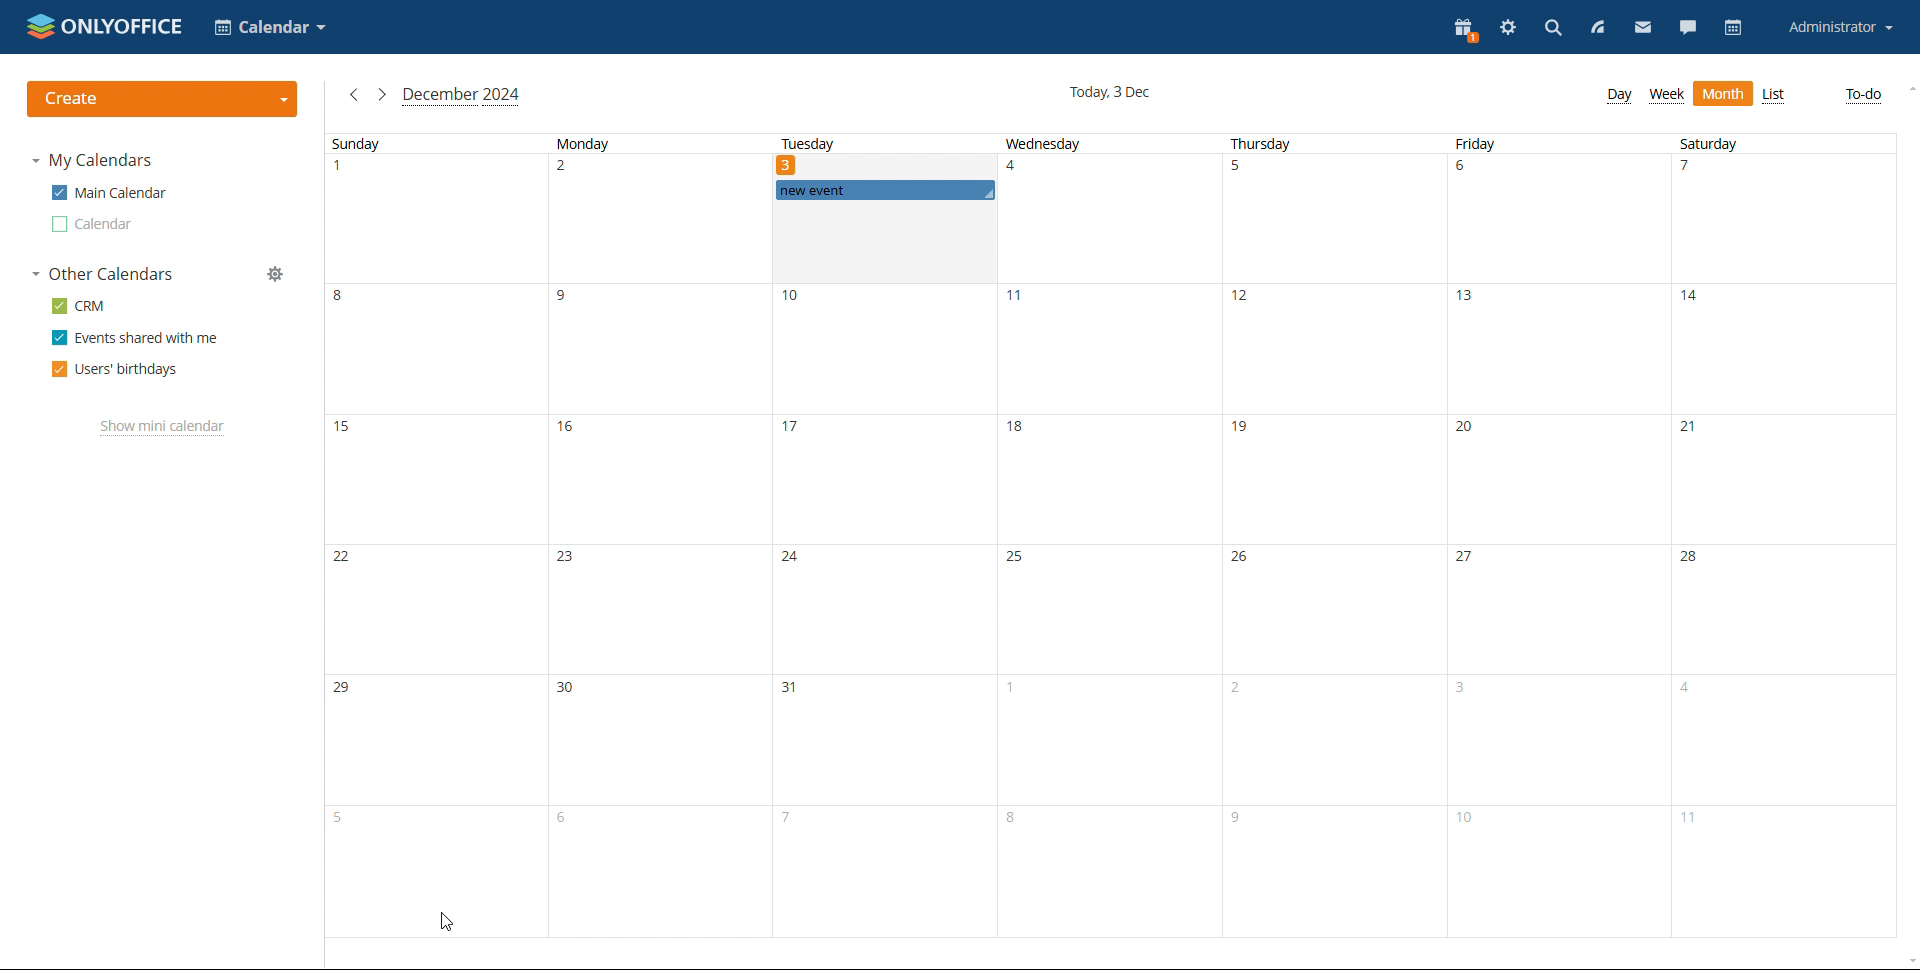  Describe the element at coordinates (885, 190) in the screenshot. I see `scheduled event` at that location.